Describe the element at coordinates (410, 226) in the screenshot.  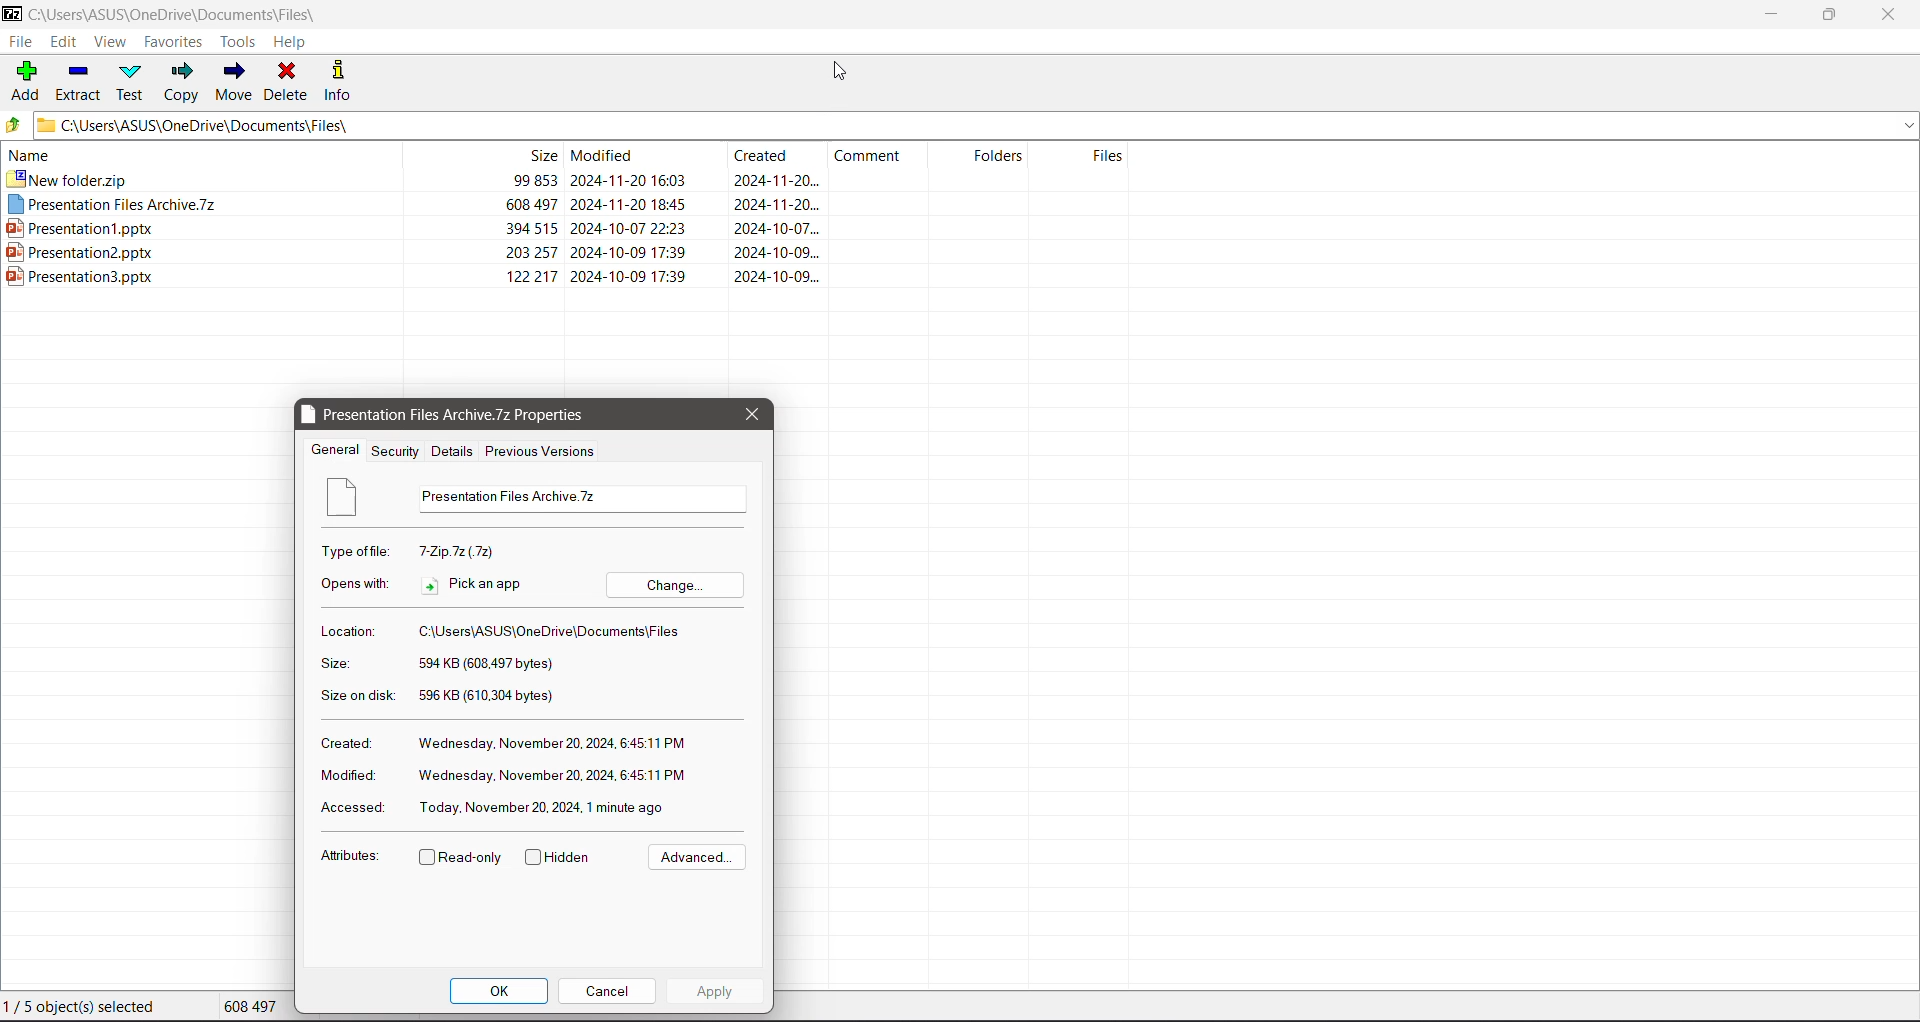
I see `Presentation1.pptx 394 515 2024-10-07 22:23 2024-10-07.` at that location.